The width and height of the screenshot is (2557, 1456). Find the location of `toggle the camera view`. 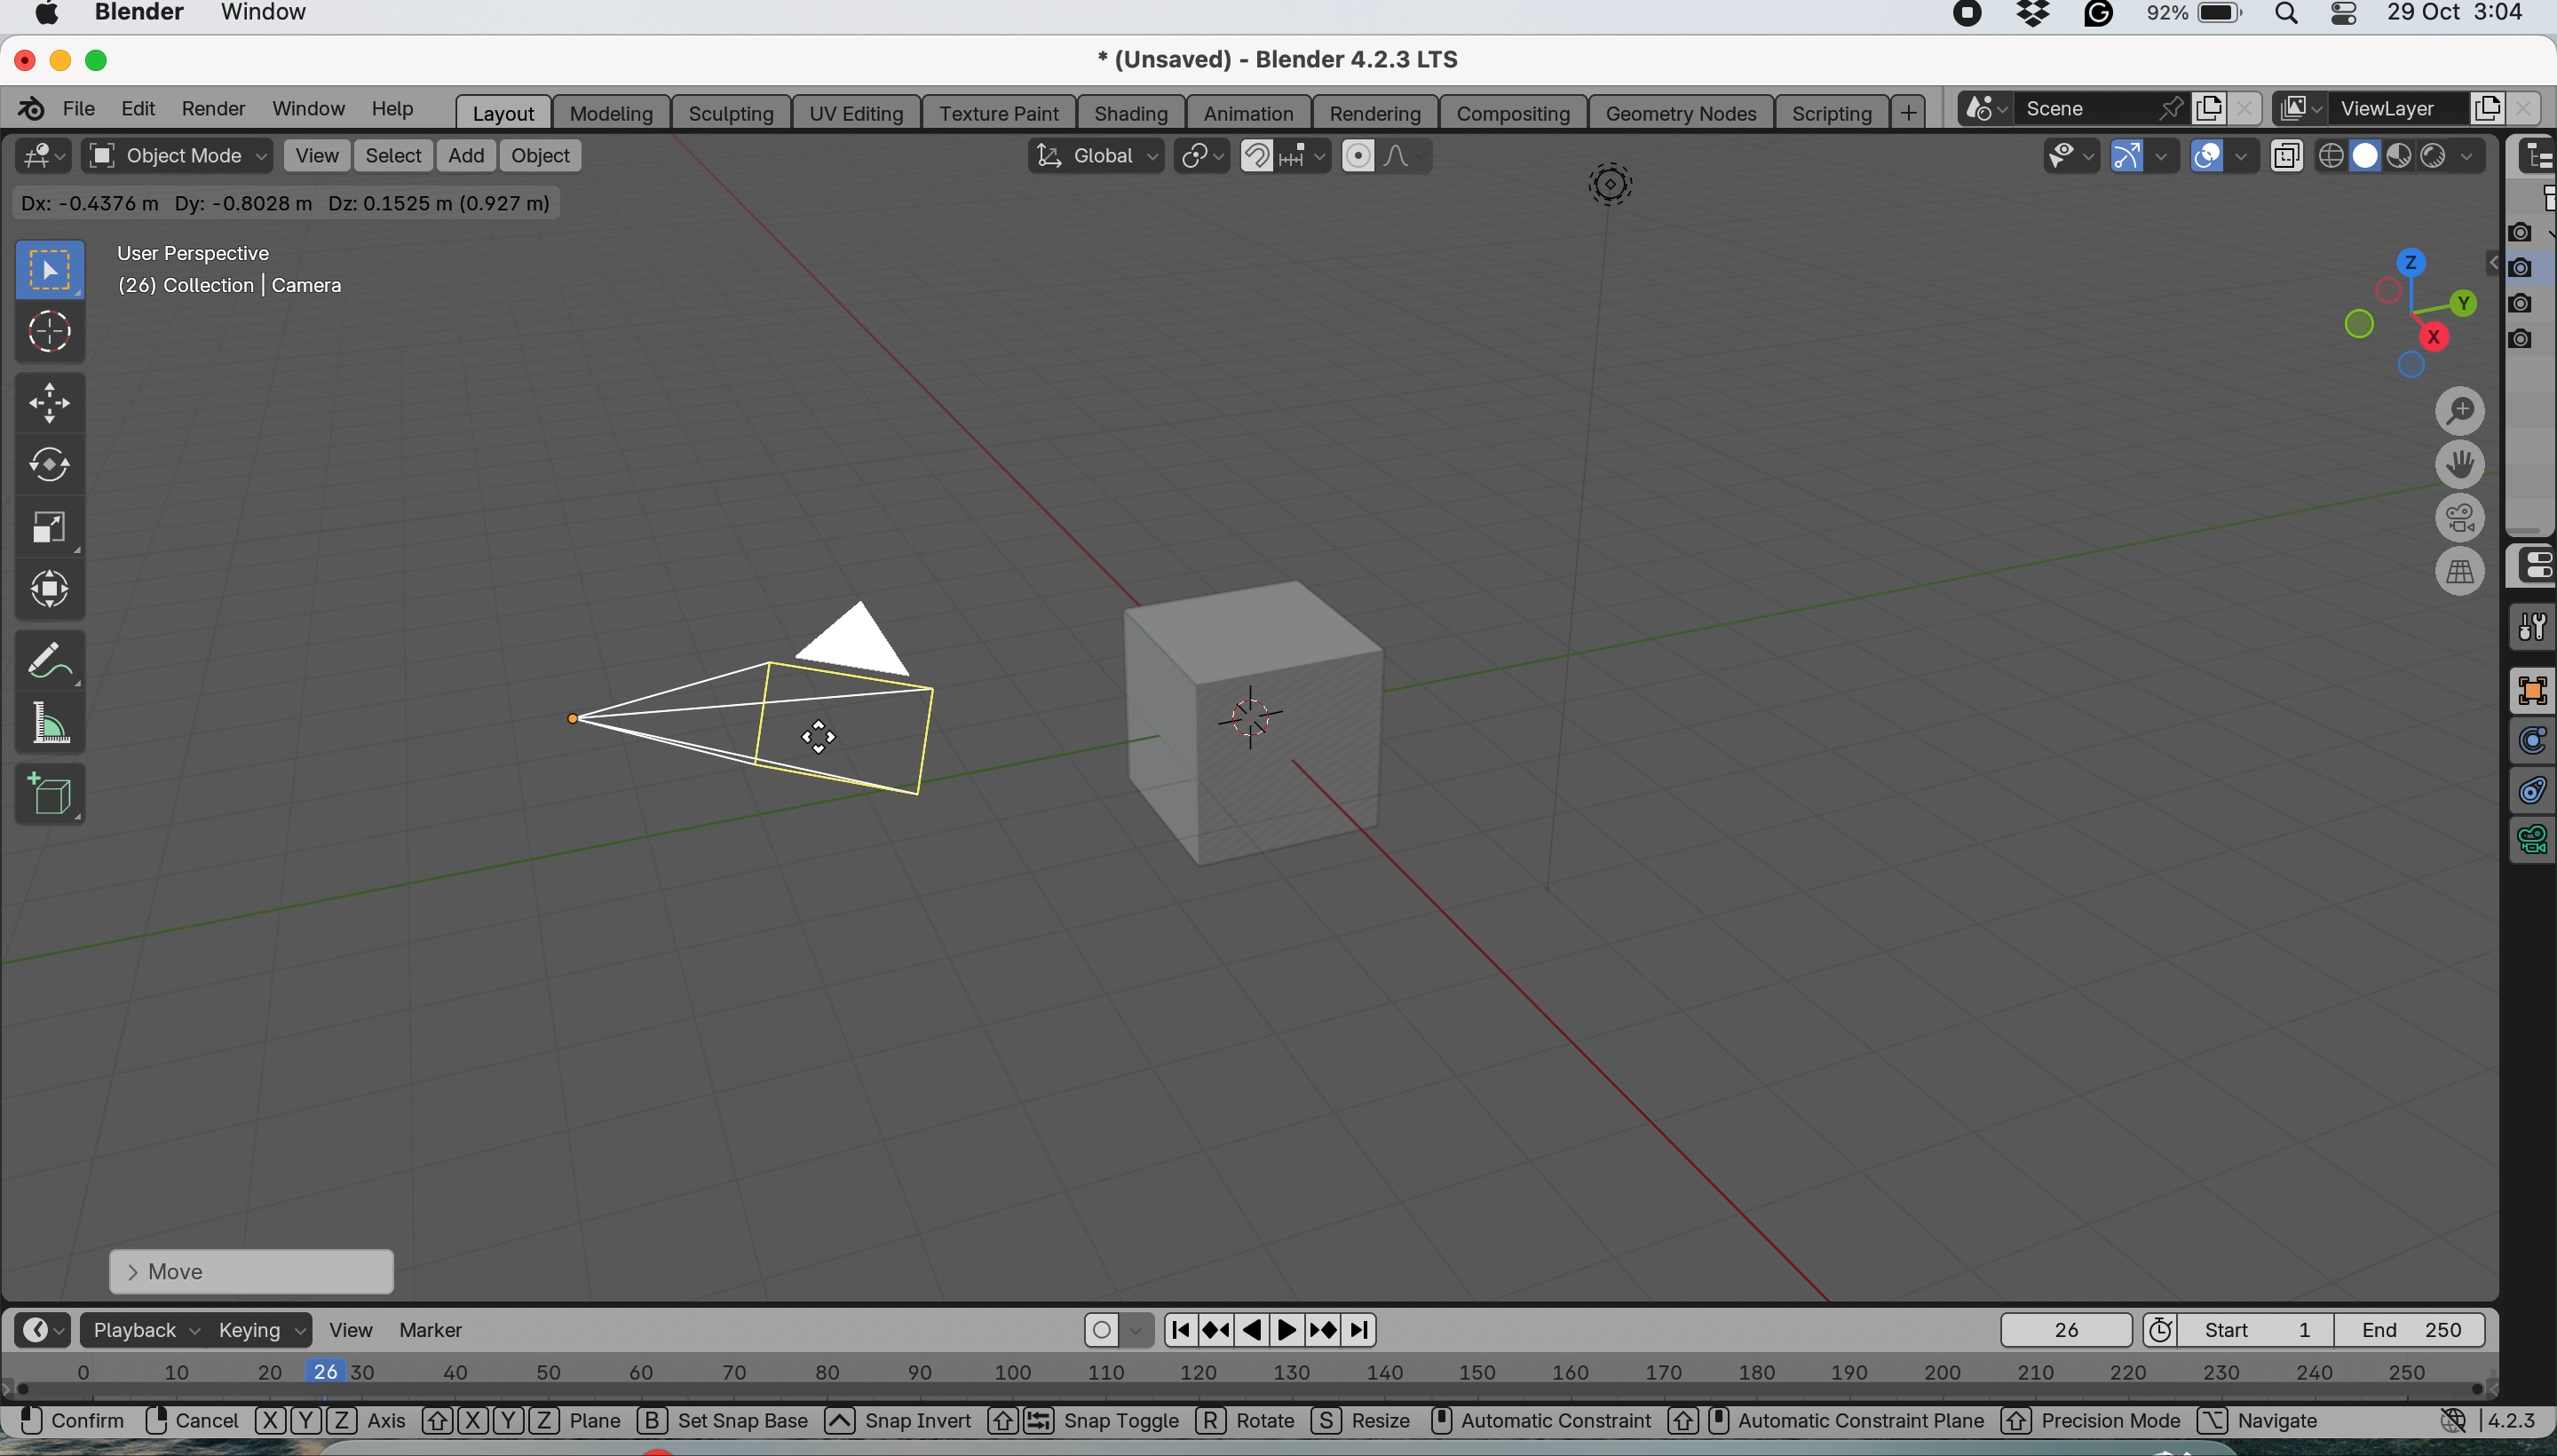

toggle the camera view is located at coordinates (2464, 519).